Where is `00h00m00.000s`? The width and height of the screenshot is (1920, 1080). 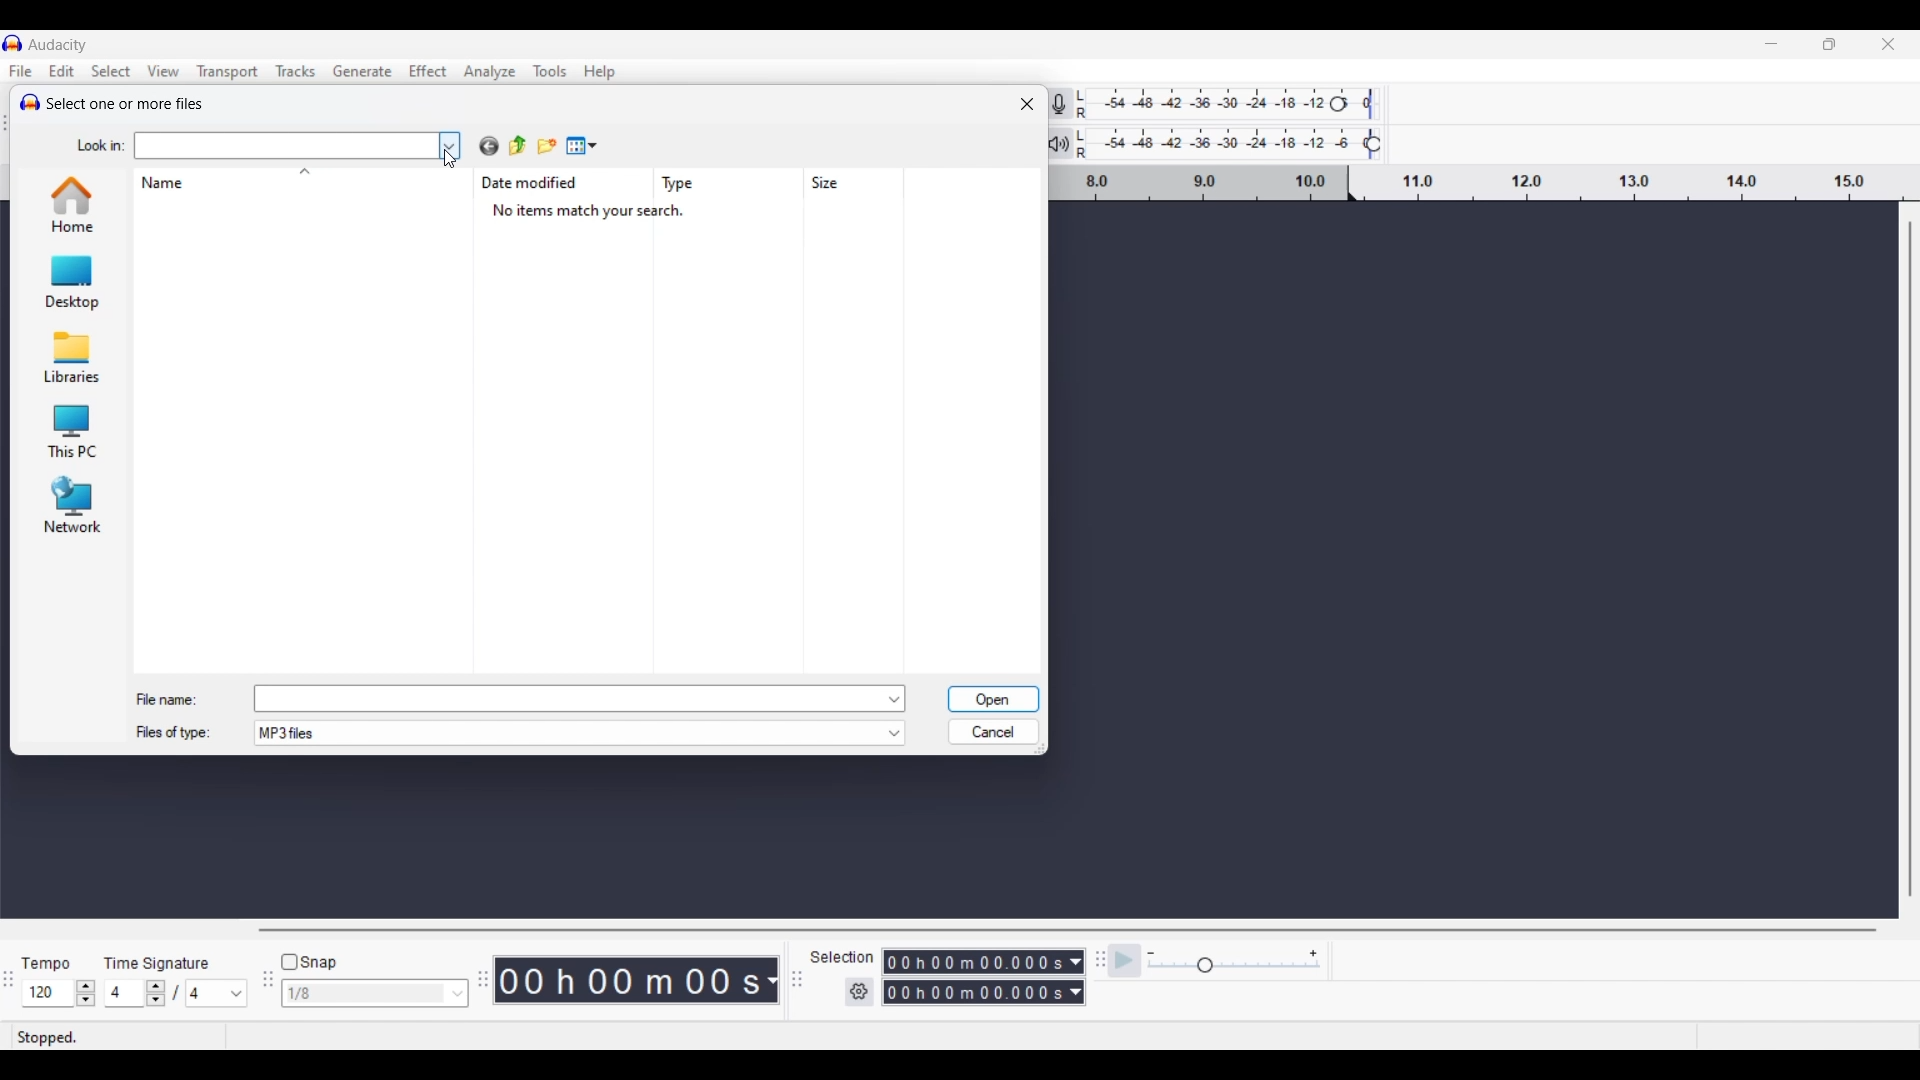 00h00m00.000s is located at coordinates (983, 995).